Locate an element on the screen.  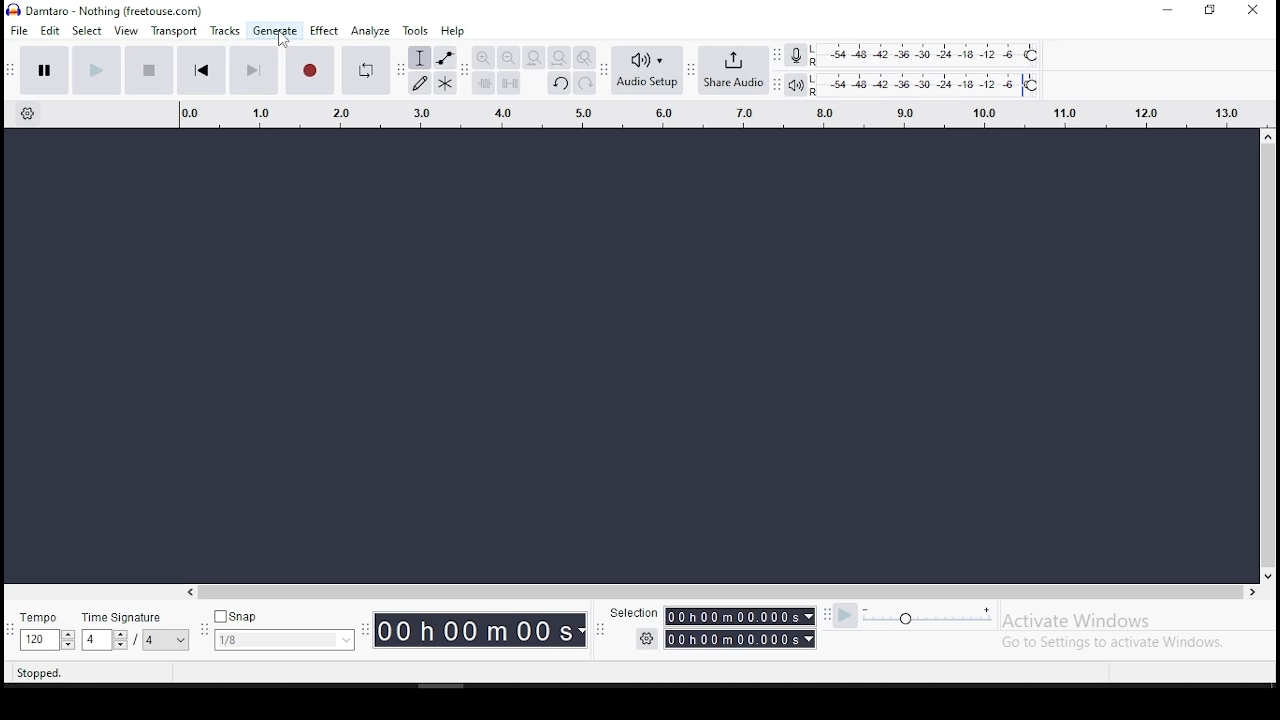
time signature is located at coordinates (135, 630).